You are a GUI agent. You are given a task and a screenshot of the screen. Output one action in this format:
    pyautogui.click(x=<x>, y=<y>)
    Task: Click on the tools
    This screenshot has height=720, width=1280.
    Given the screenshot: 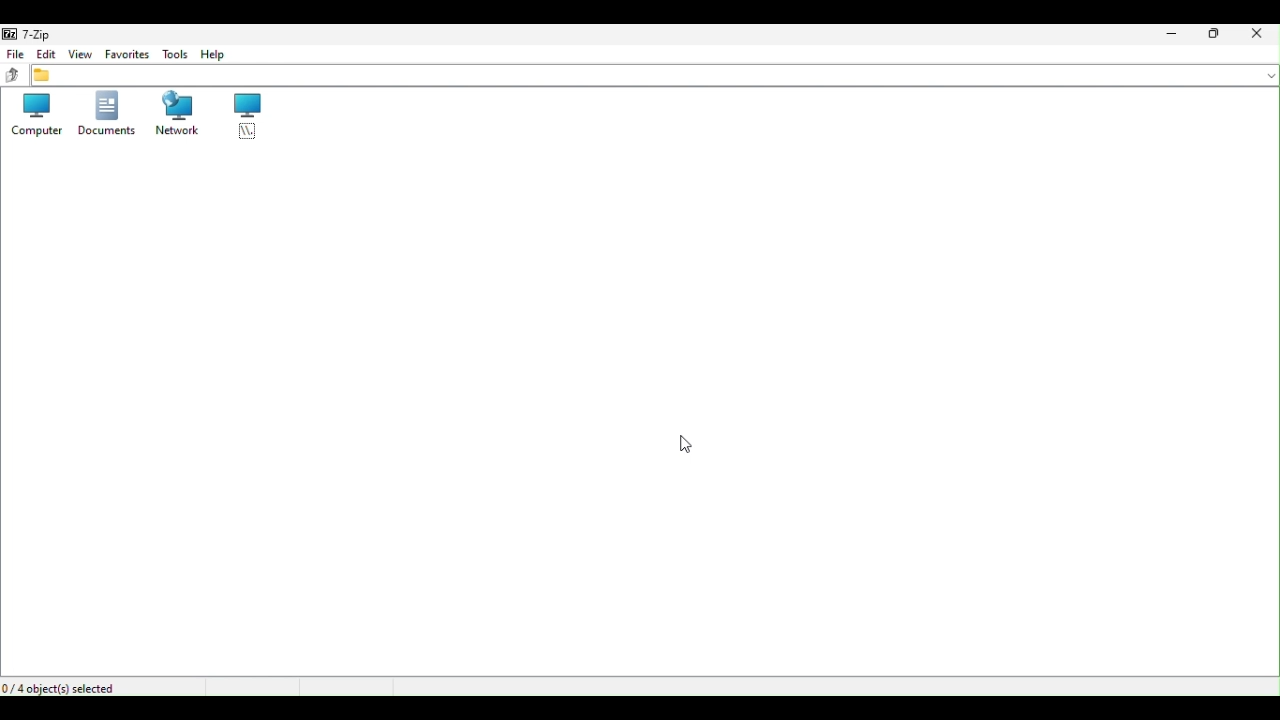 What is the action you would take?
    pyautogui.click(x=172, y=52)
    